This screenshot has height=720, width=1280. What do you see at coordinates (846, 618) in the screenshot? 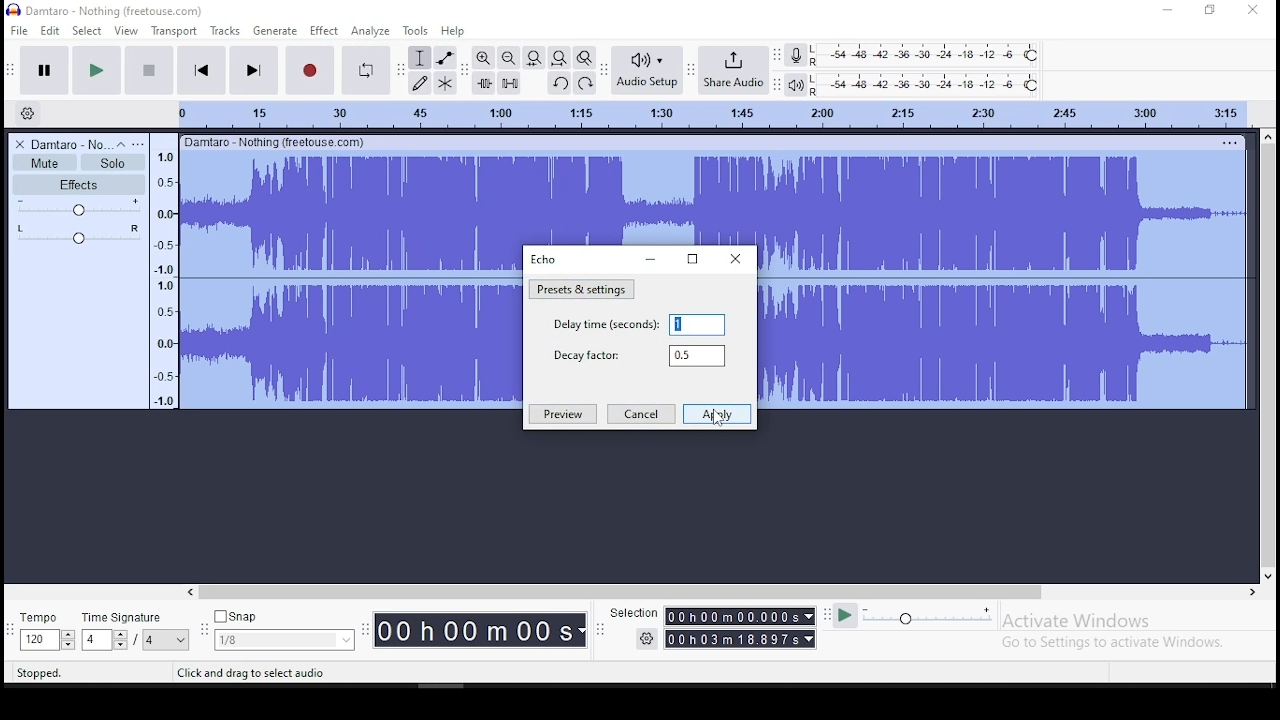
I see `play` at bounding box center [846, 618].